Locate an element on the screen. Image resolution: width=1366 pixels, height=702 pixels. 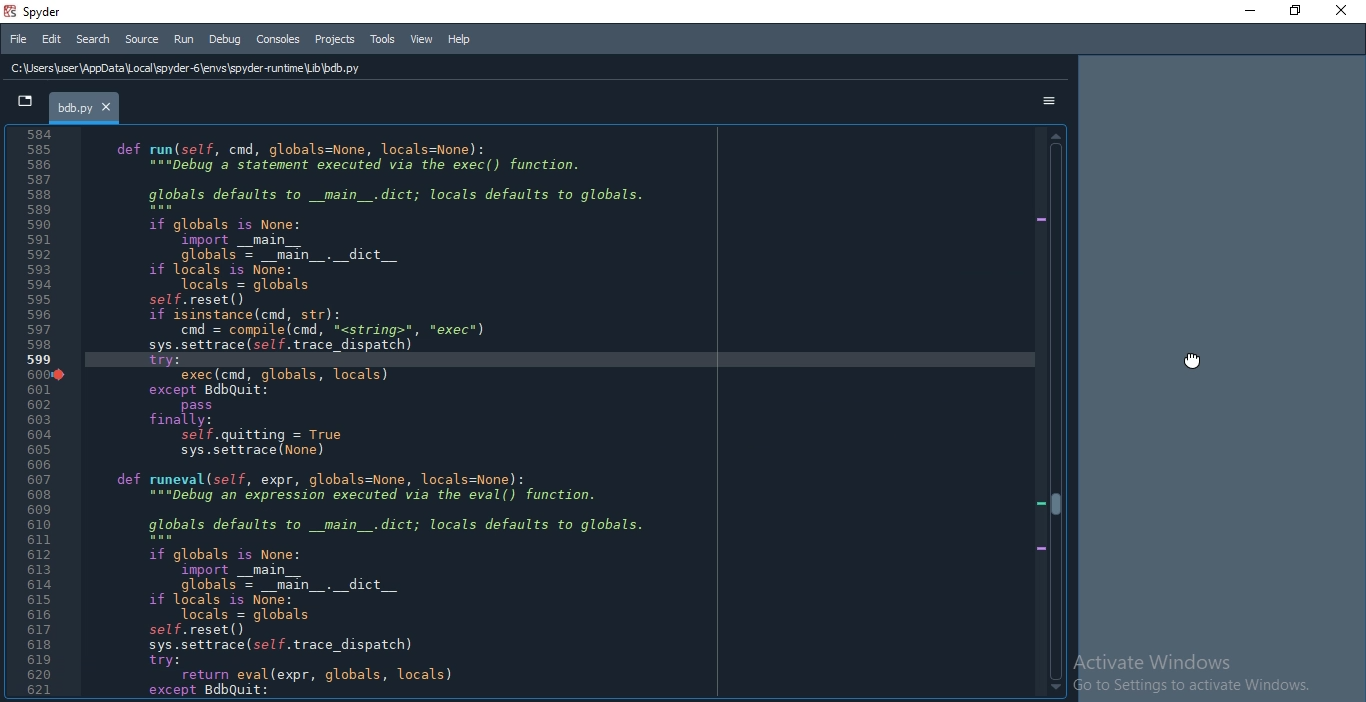
Edit is located at coordinates (51, 38).